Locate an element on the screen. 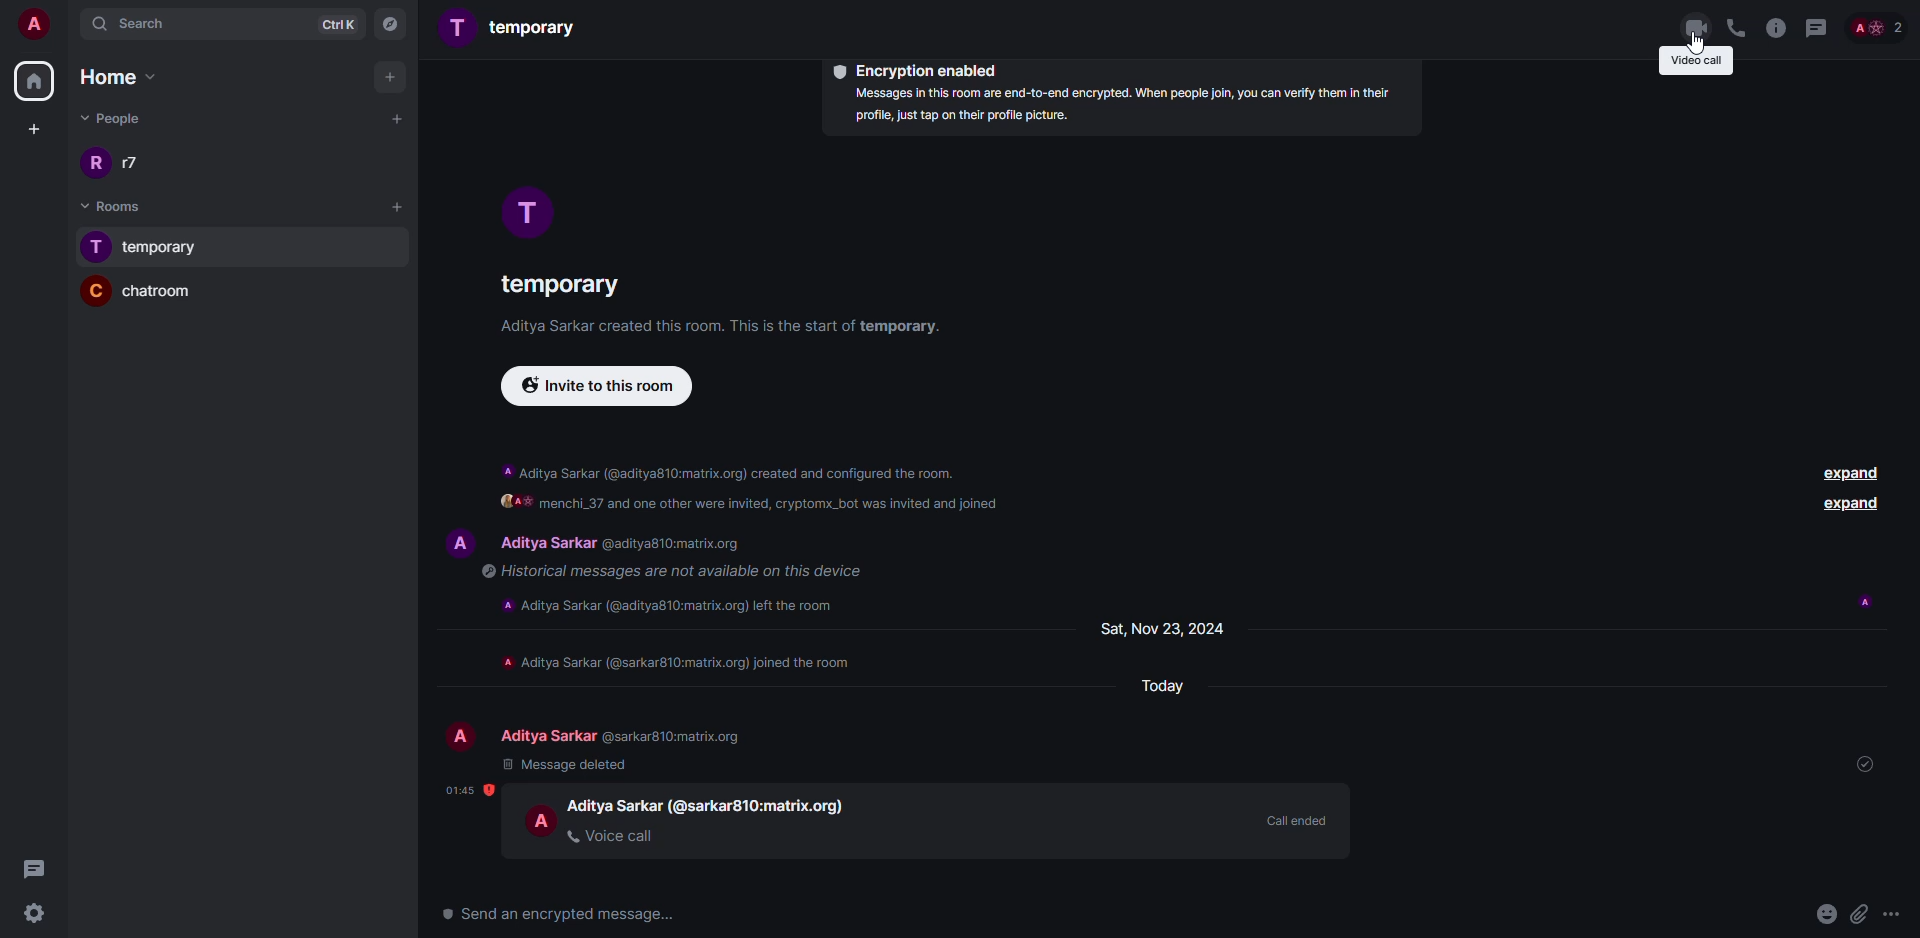 The image size is (1920, 938). message deleted is located at coordinates (566, 765).